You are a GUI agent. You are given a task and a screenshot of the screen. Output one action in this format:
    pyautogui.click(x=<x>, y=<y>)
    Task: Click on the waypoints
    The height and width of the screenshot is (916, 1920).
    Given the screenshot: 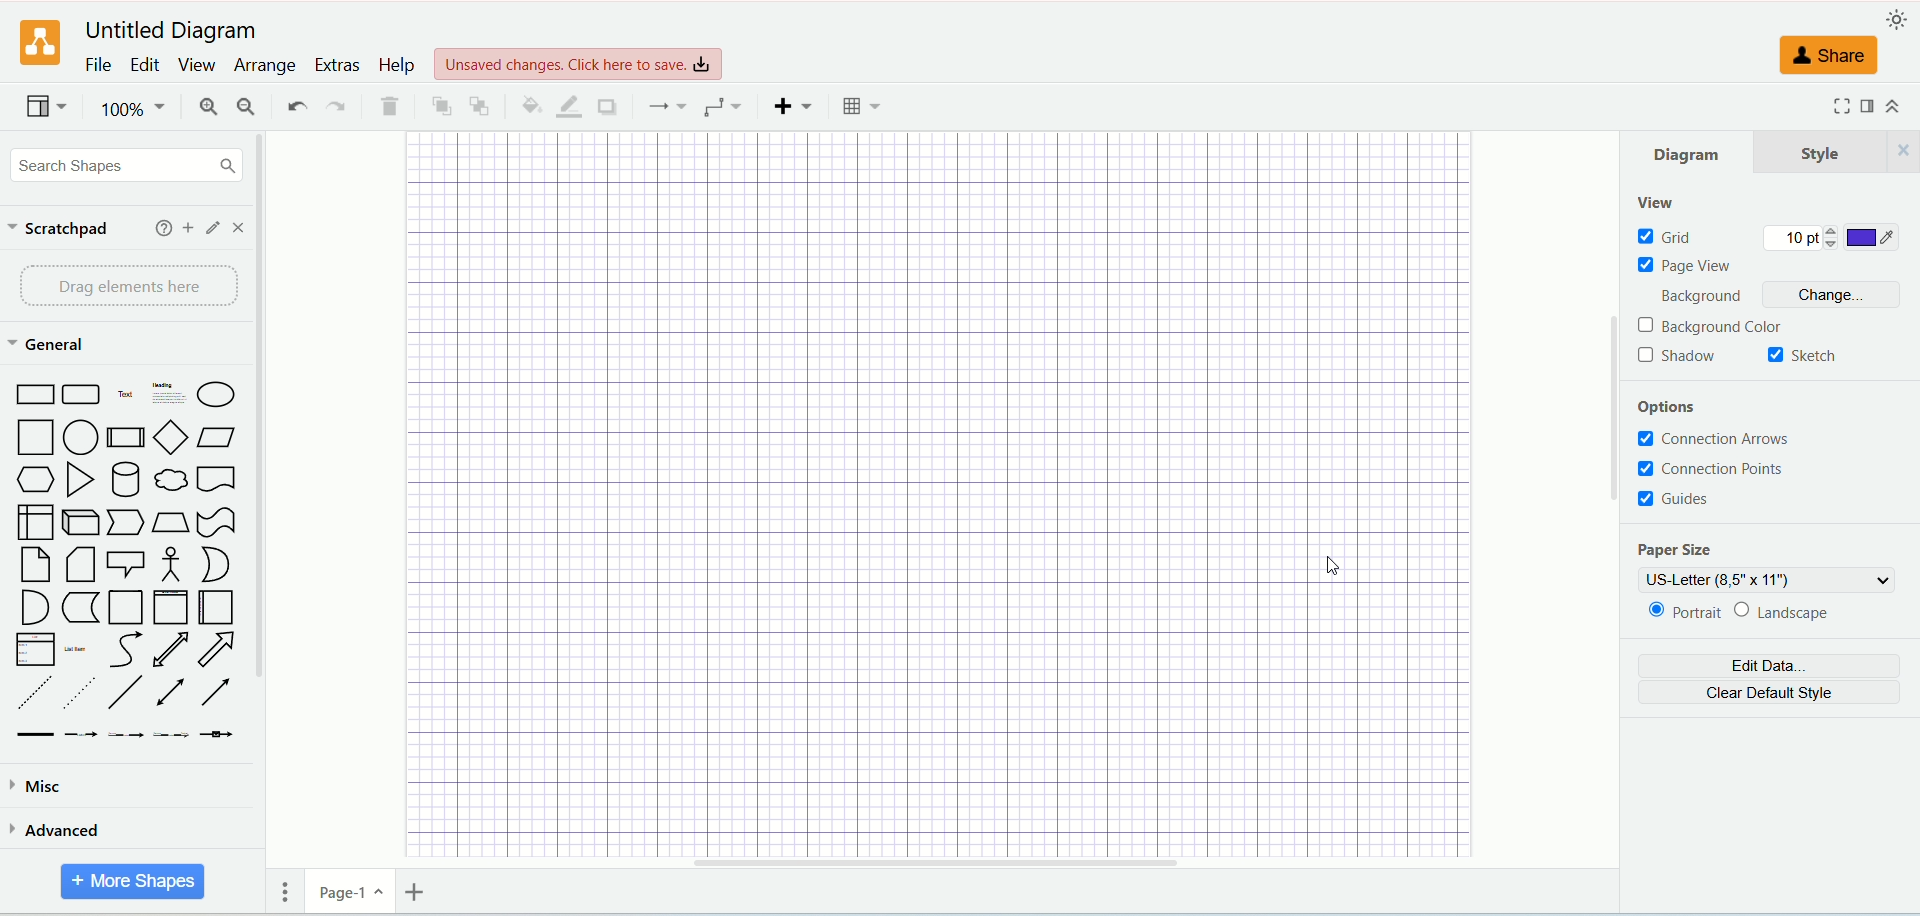 What is the action you would take?
    pyautogui.click(x=721, y=108)
    